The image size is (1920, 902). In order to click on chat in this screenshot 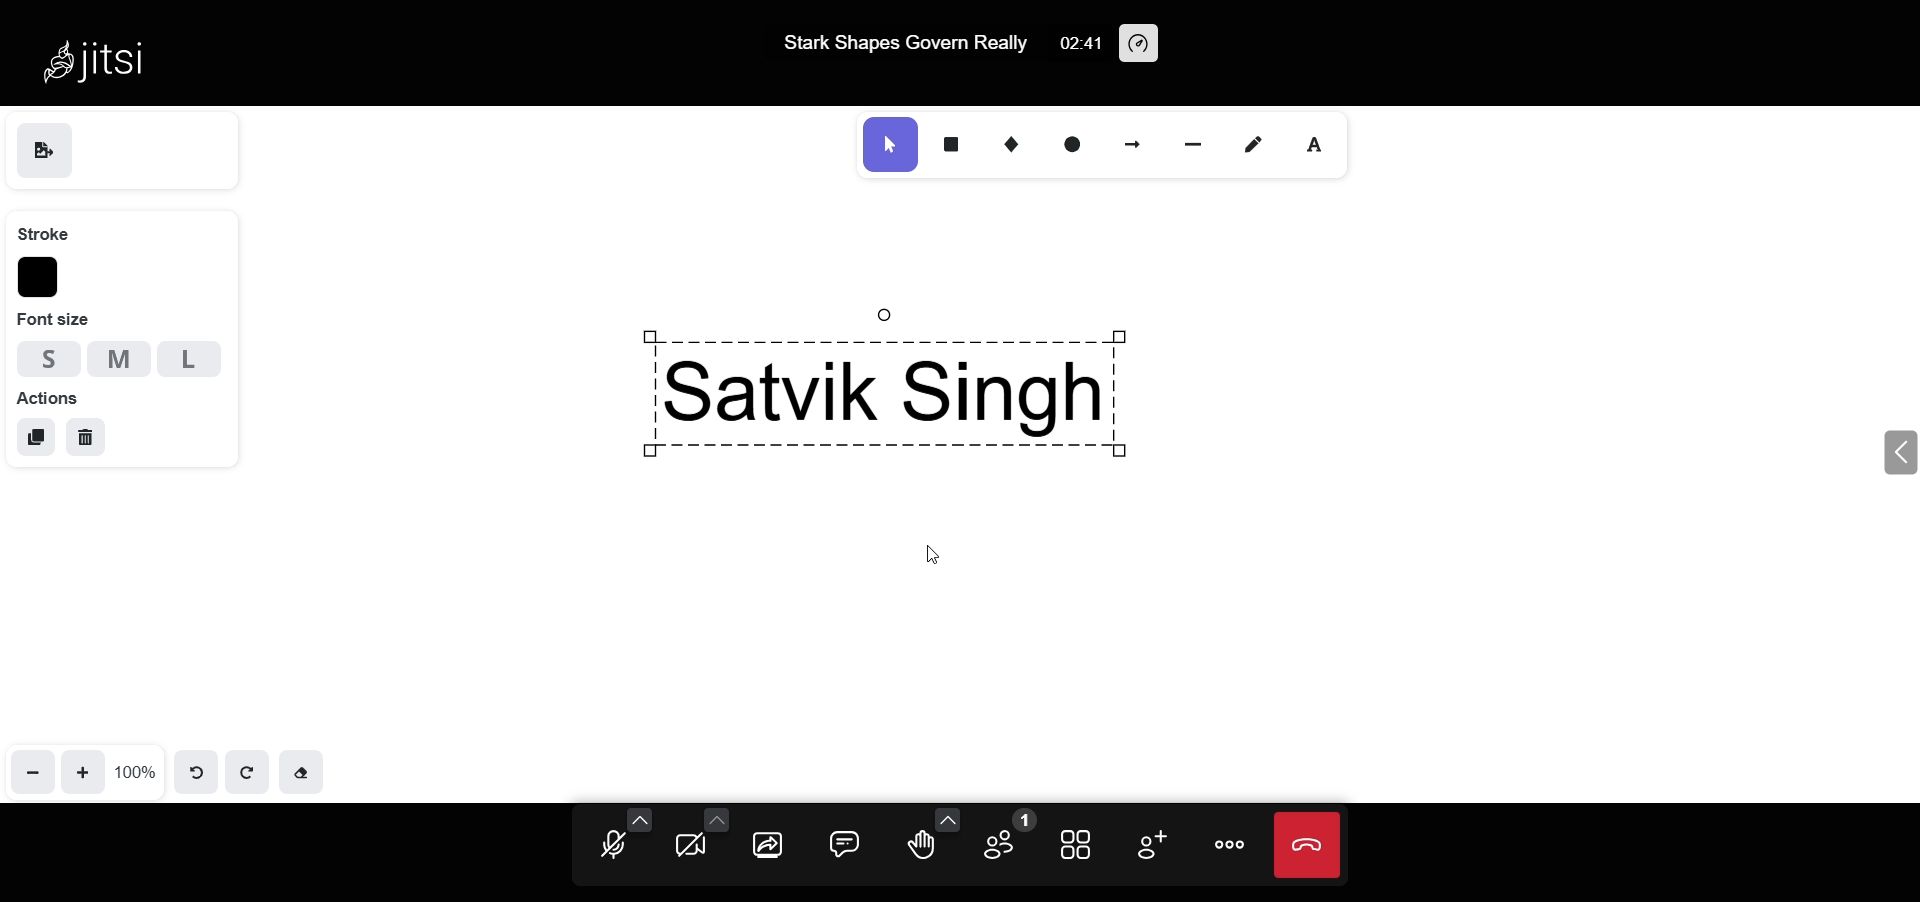, I will do `click(848, 843)`.